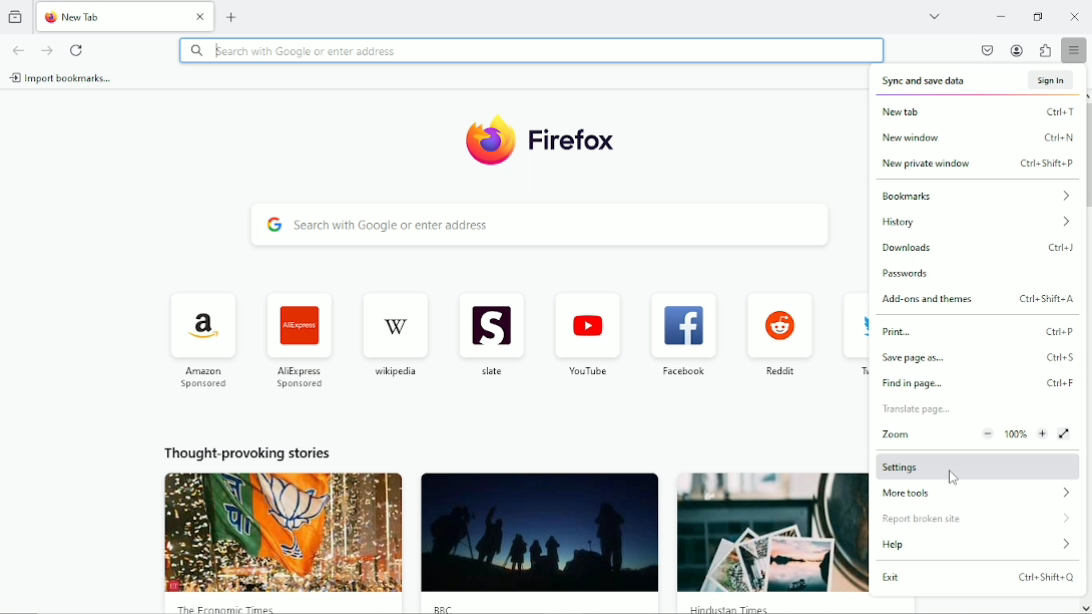  Describe the element at coordinates (1001, 17) in the screenshot. I see `minimize` at that location.